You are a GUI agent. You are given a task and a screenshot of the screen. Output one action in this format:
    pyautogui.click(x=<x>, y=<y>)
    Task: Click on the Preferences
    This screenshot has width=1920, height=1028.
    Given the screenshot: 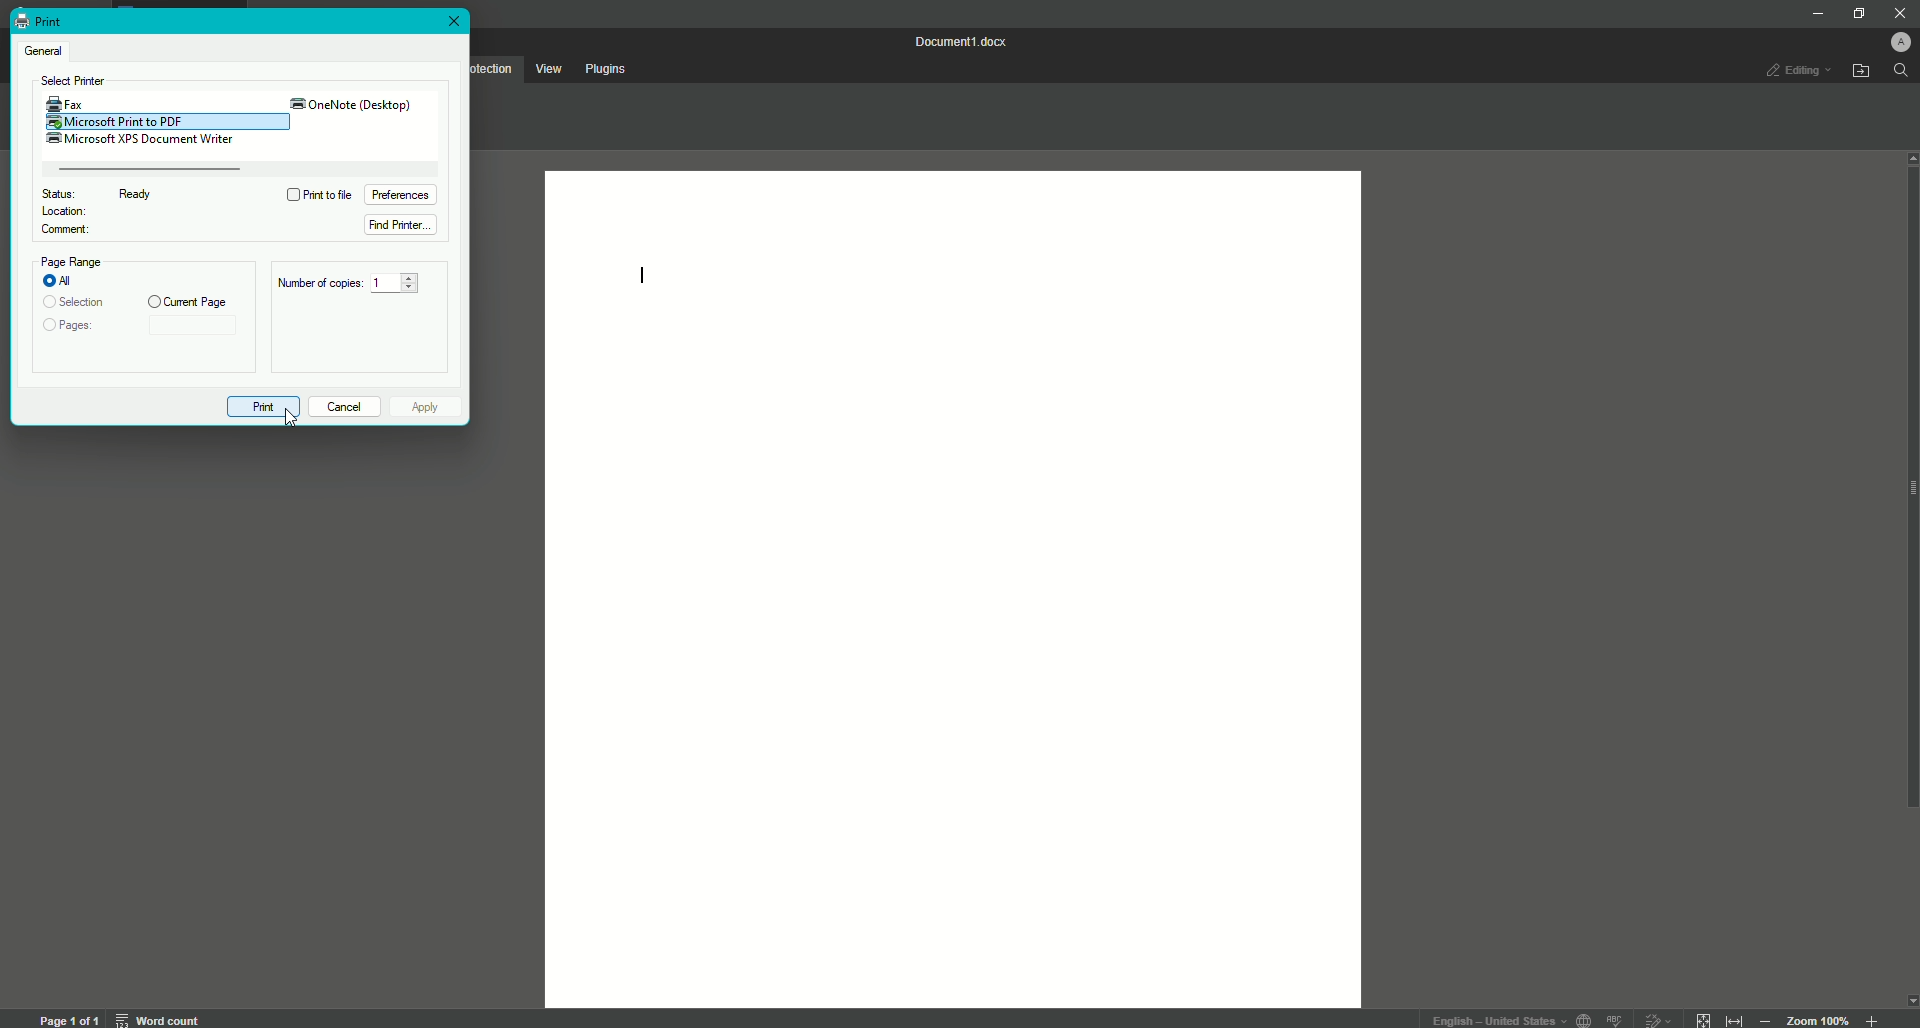 What is the action you would take?
    pyautogui.click(x=405, y=194)
    